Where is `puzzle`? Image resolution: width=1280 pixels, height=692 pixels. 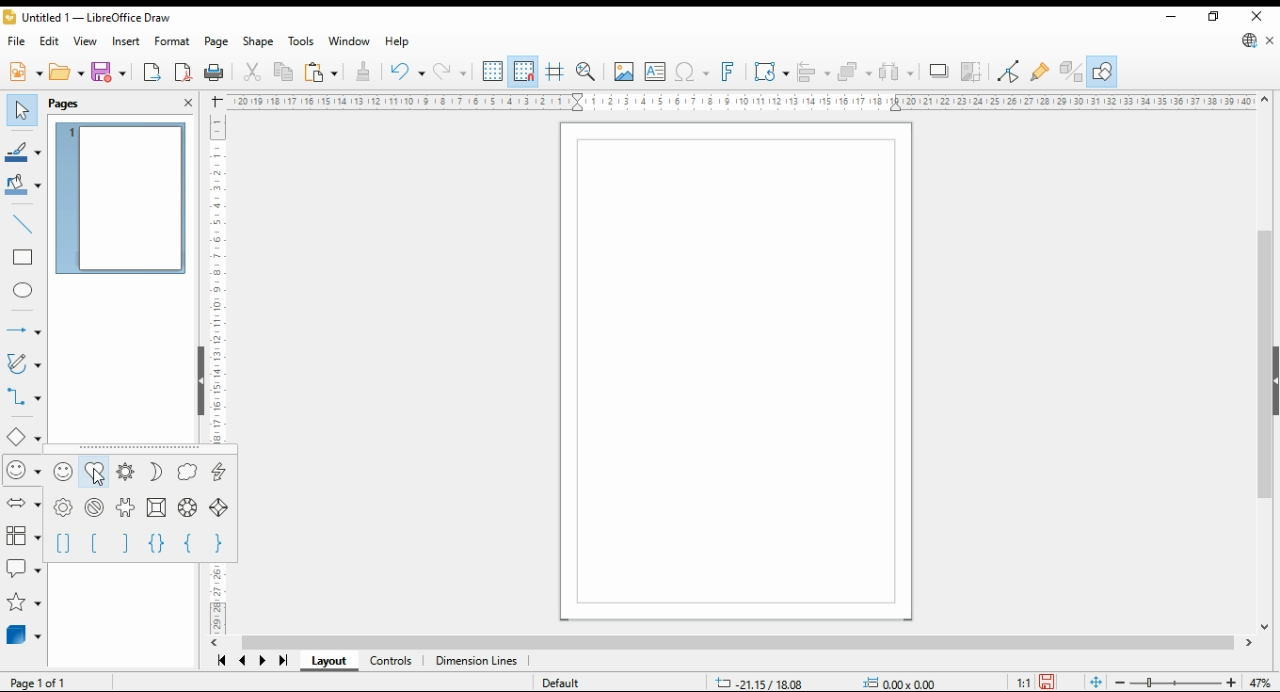 puzzle is located at coordinates (126, 509).